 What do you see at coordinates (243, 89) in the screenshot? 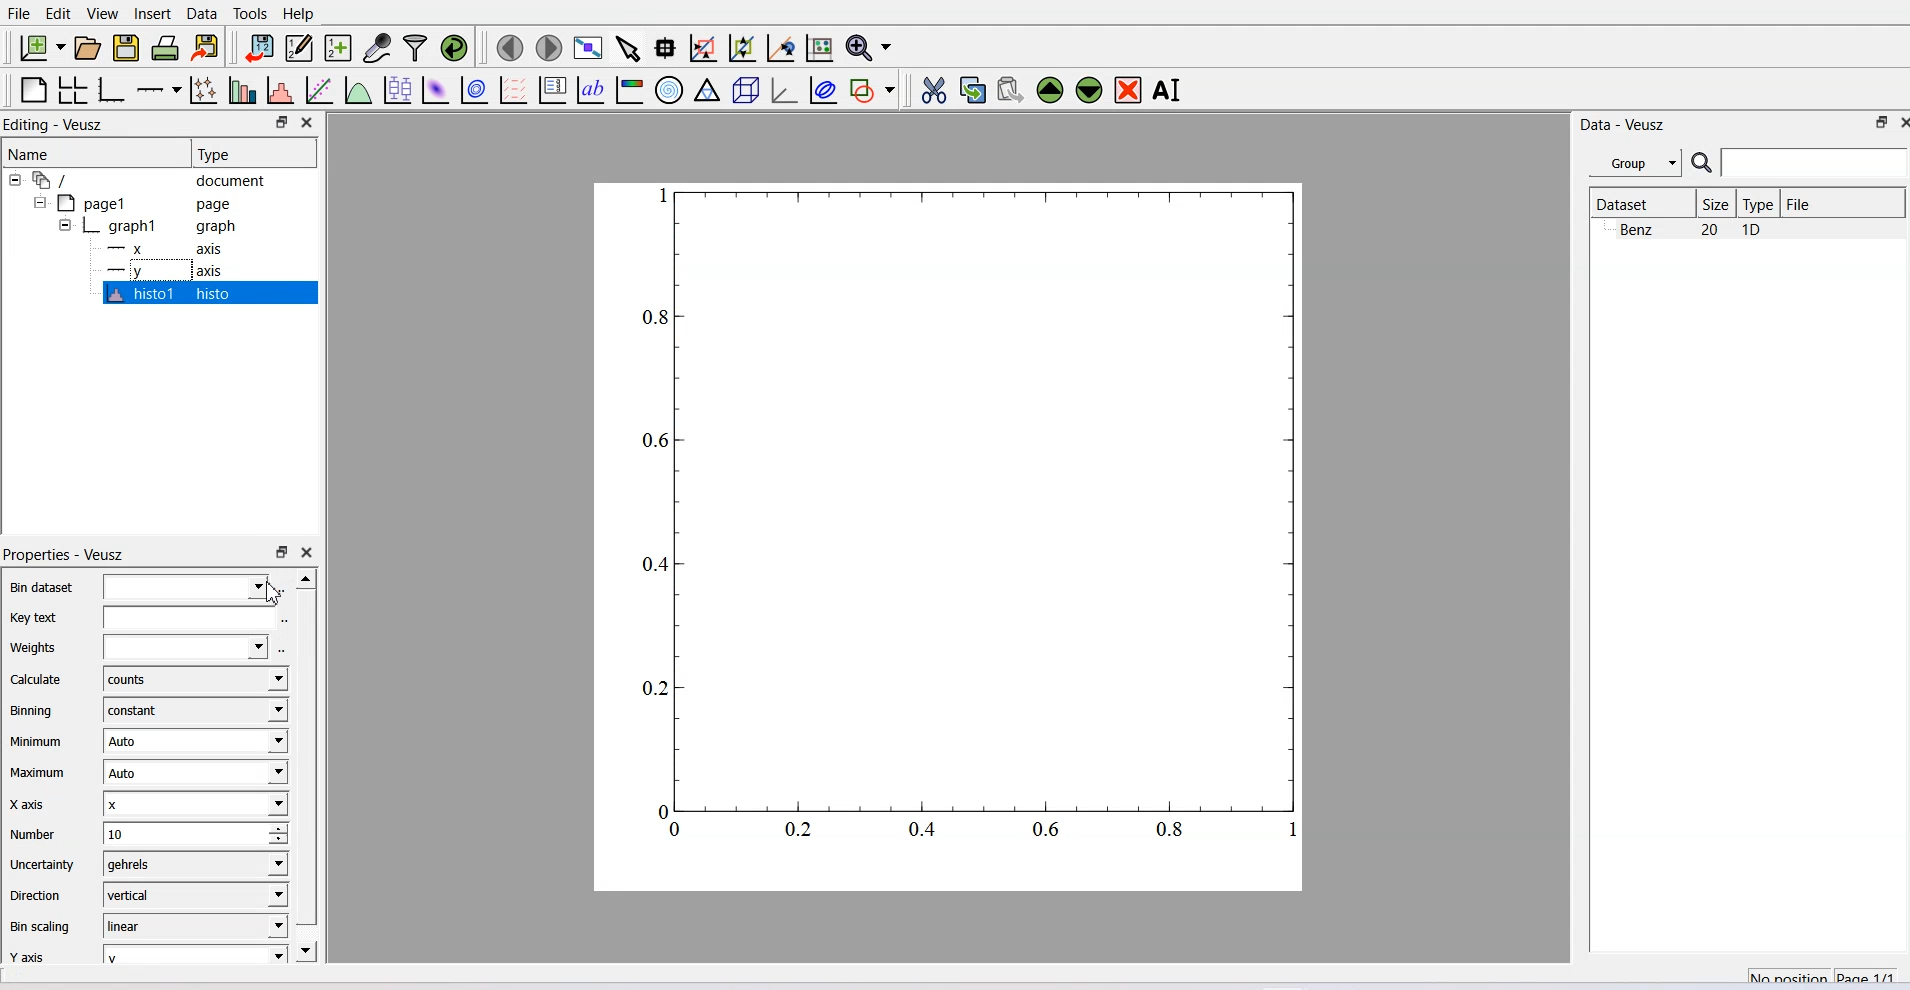
I see `Plot bar chart` at bounding box center [243, 89].